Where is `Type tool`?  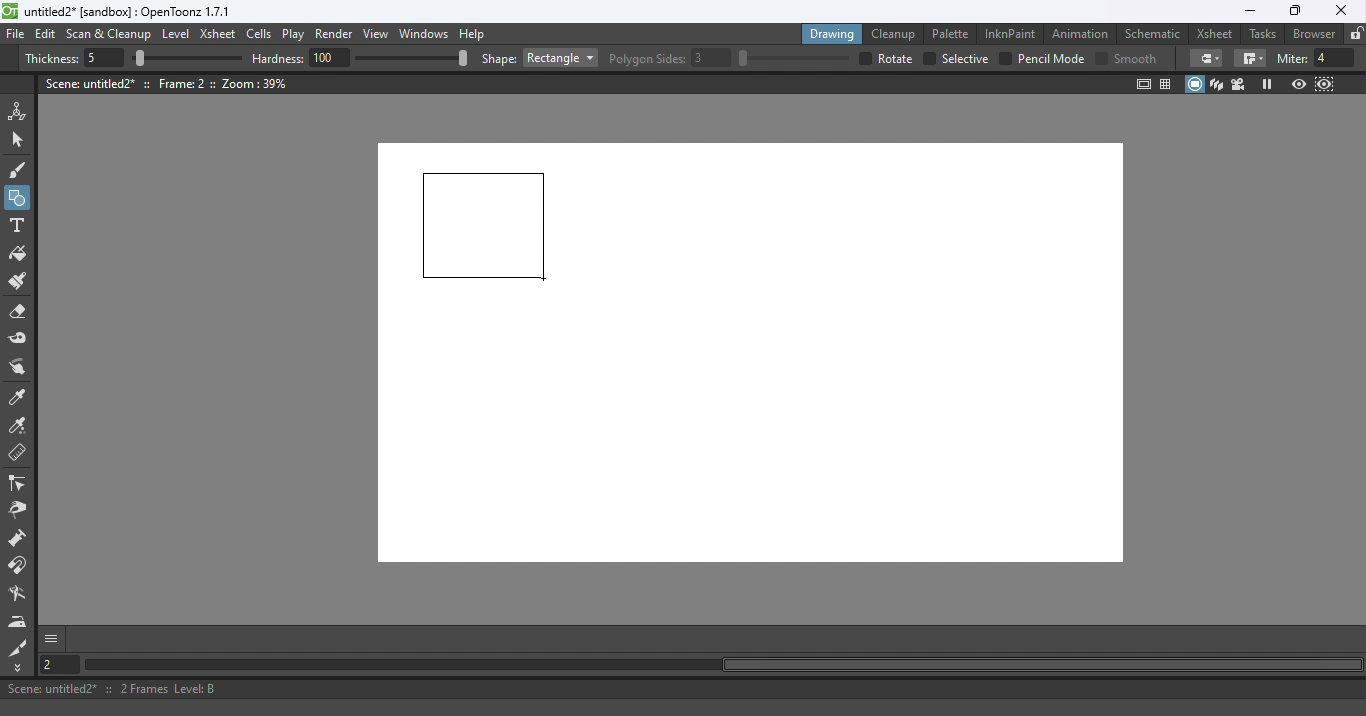 Type tool is located at coordinates (17, 227).